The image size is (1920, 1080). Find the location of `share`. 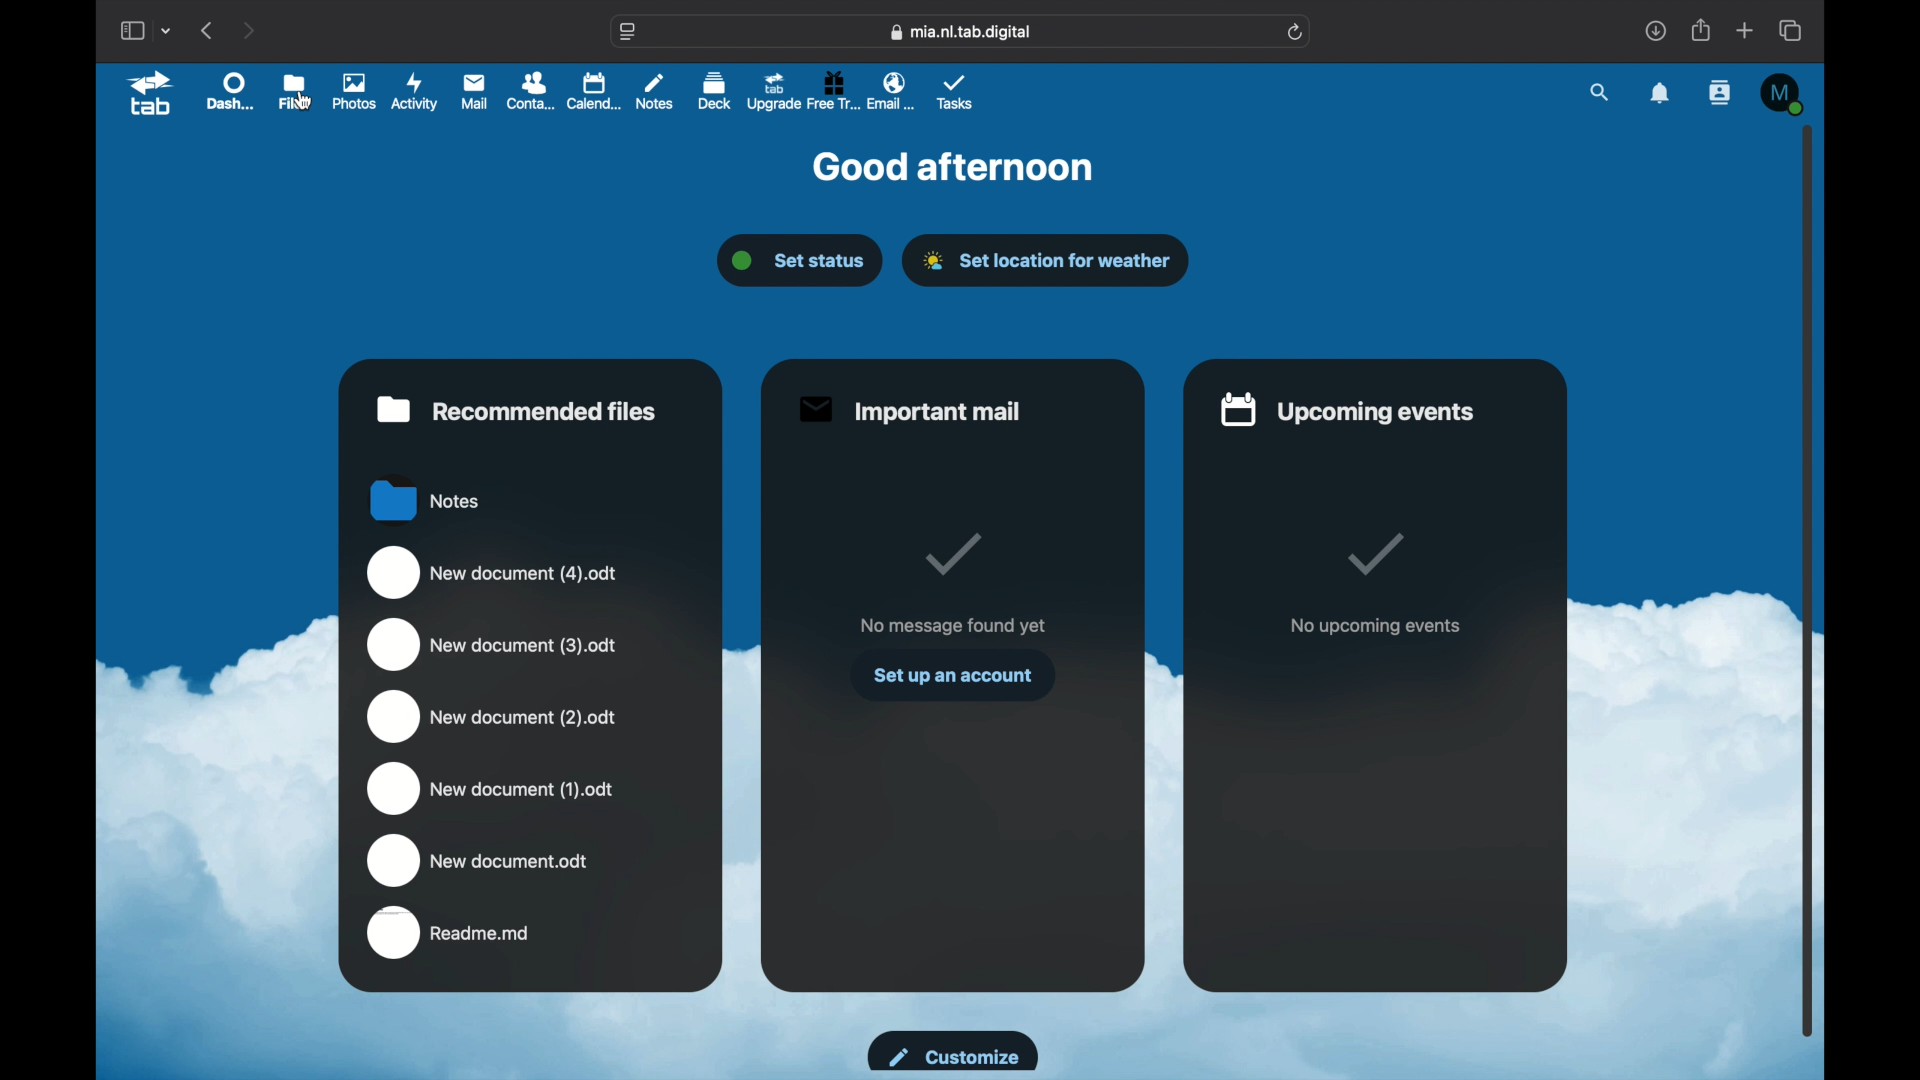

share is located at coordinates (1699, 30).